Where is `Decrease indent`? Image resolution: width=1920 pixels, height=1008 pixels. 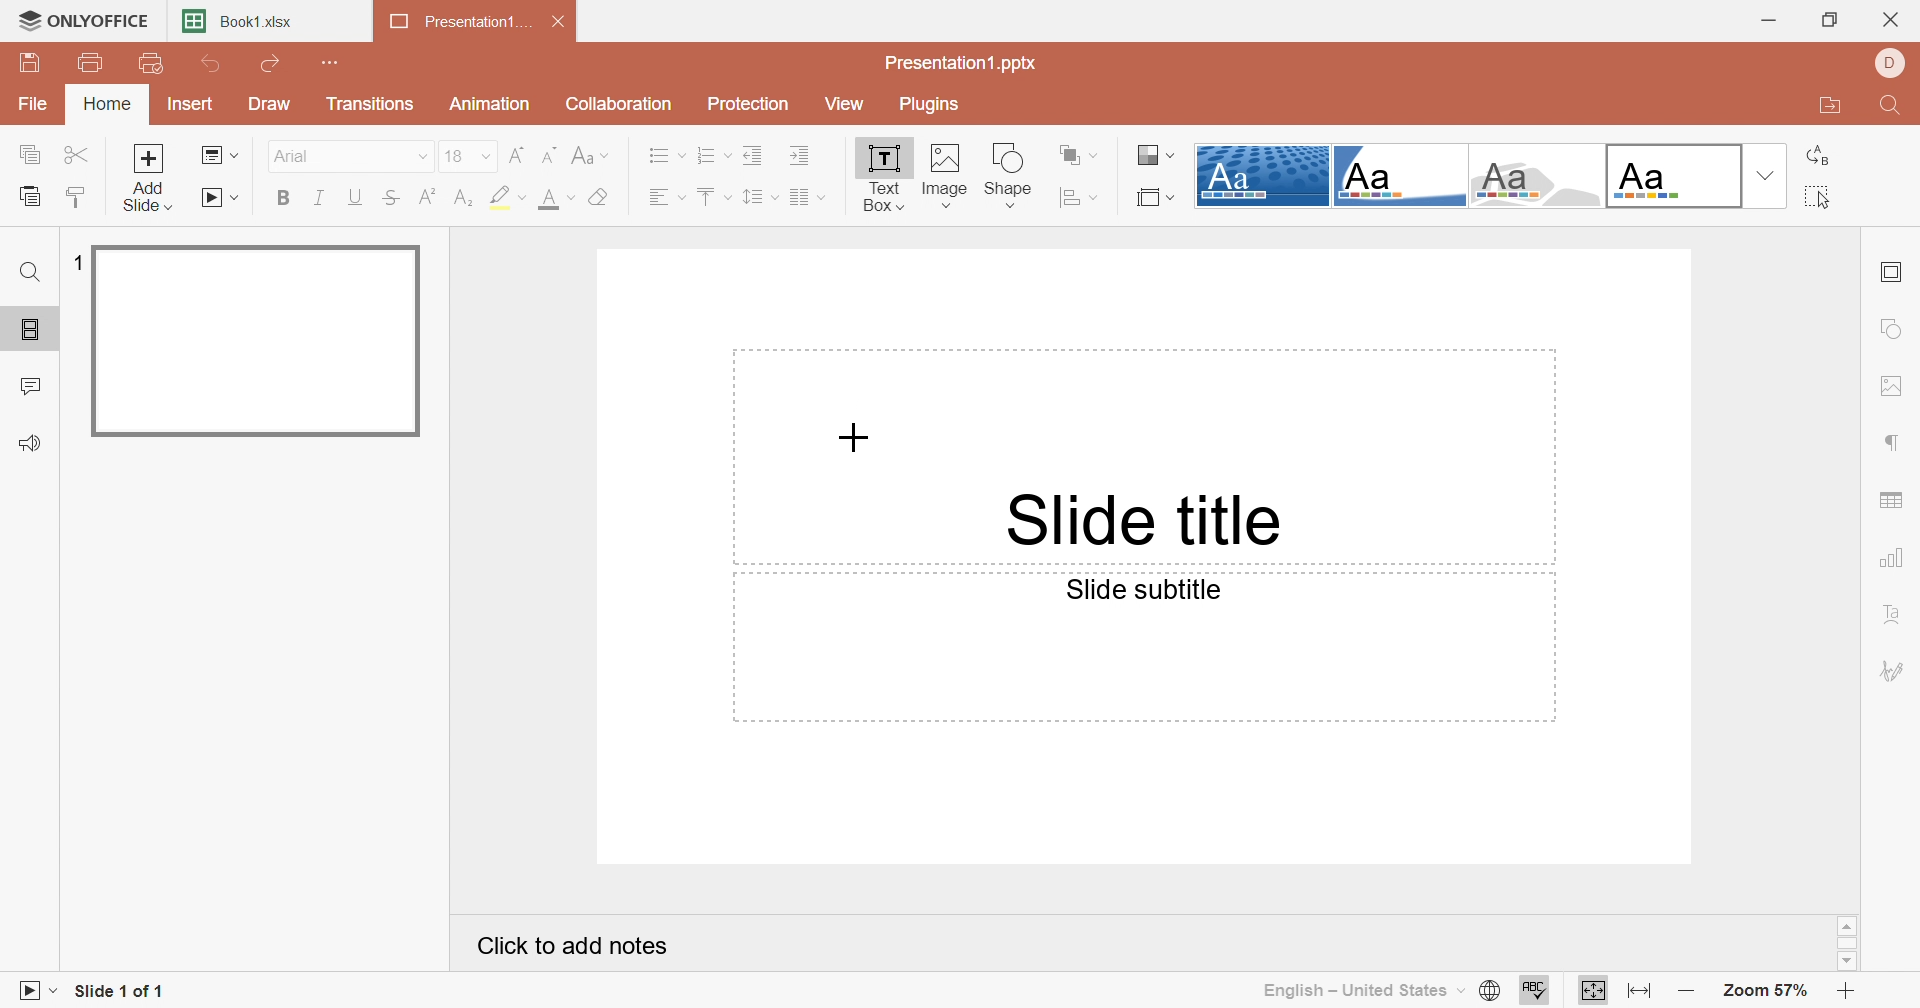
Decrease indent is located at coordinates (751, 158).